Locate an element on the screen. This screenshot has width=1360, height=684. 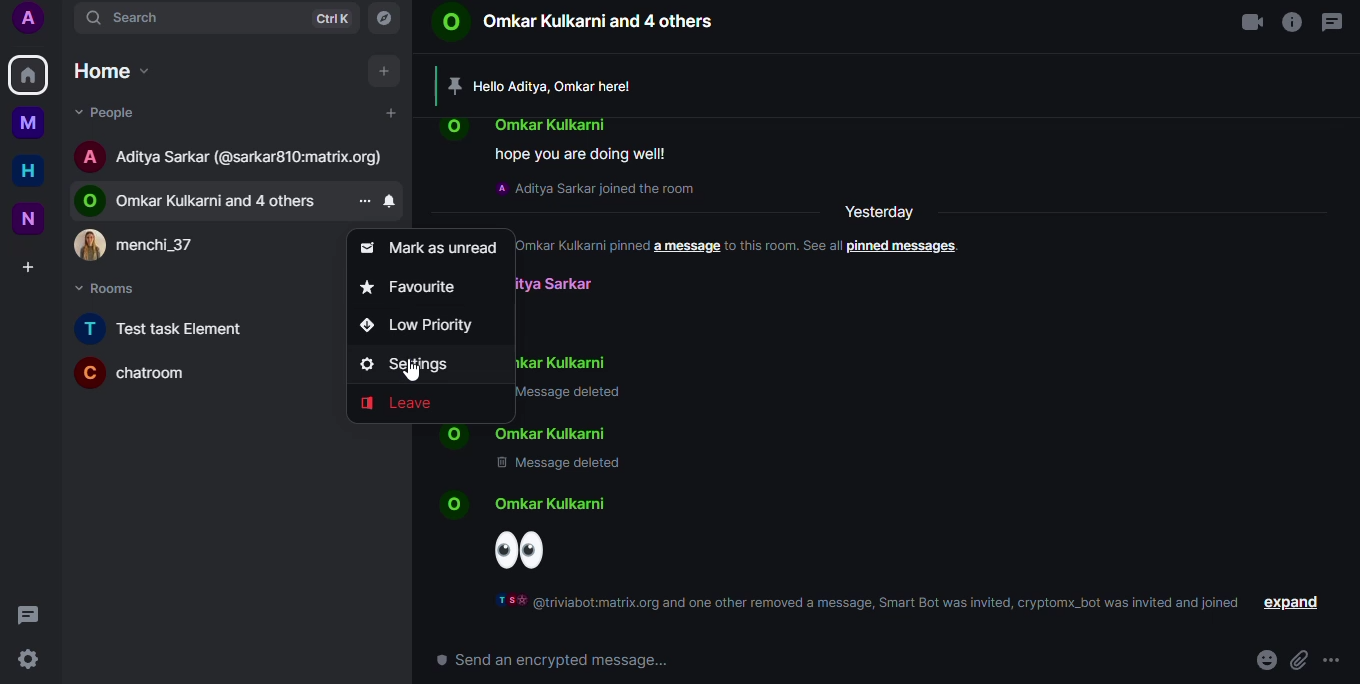
explore rooms is located at coordinates (384, 19).